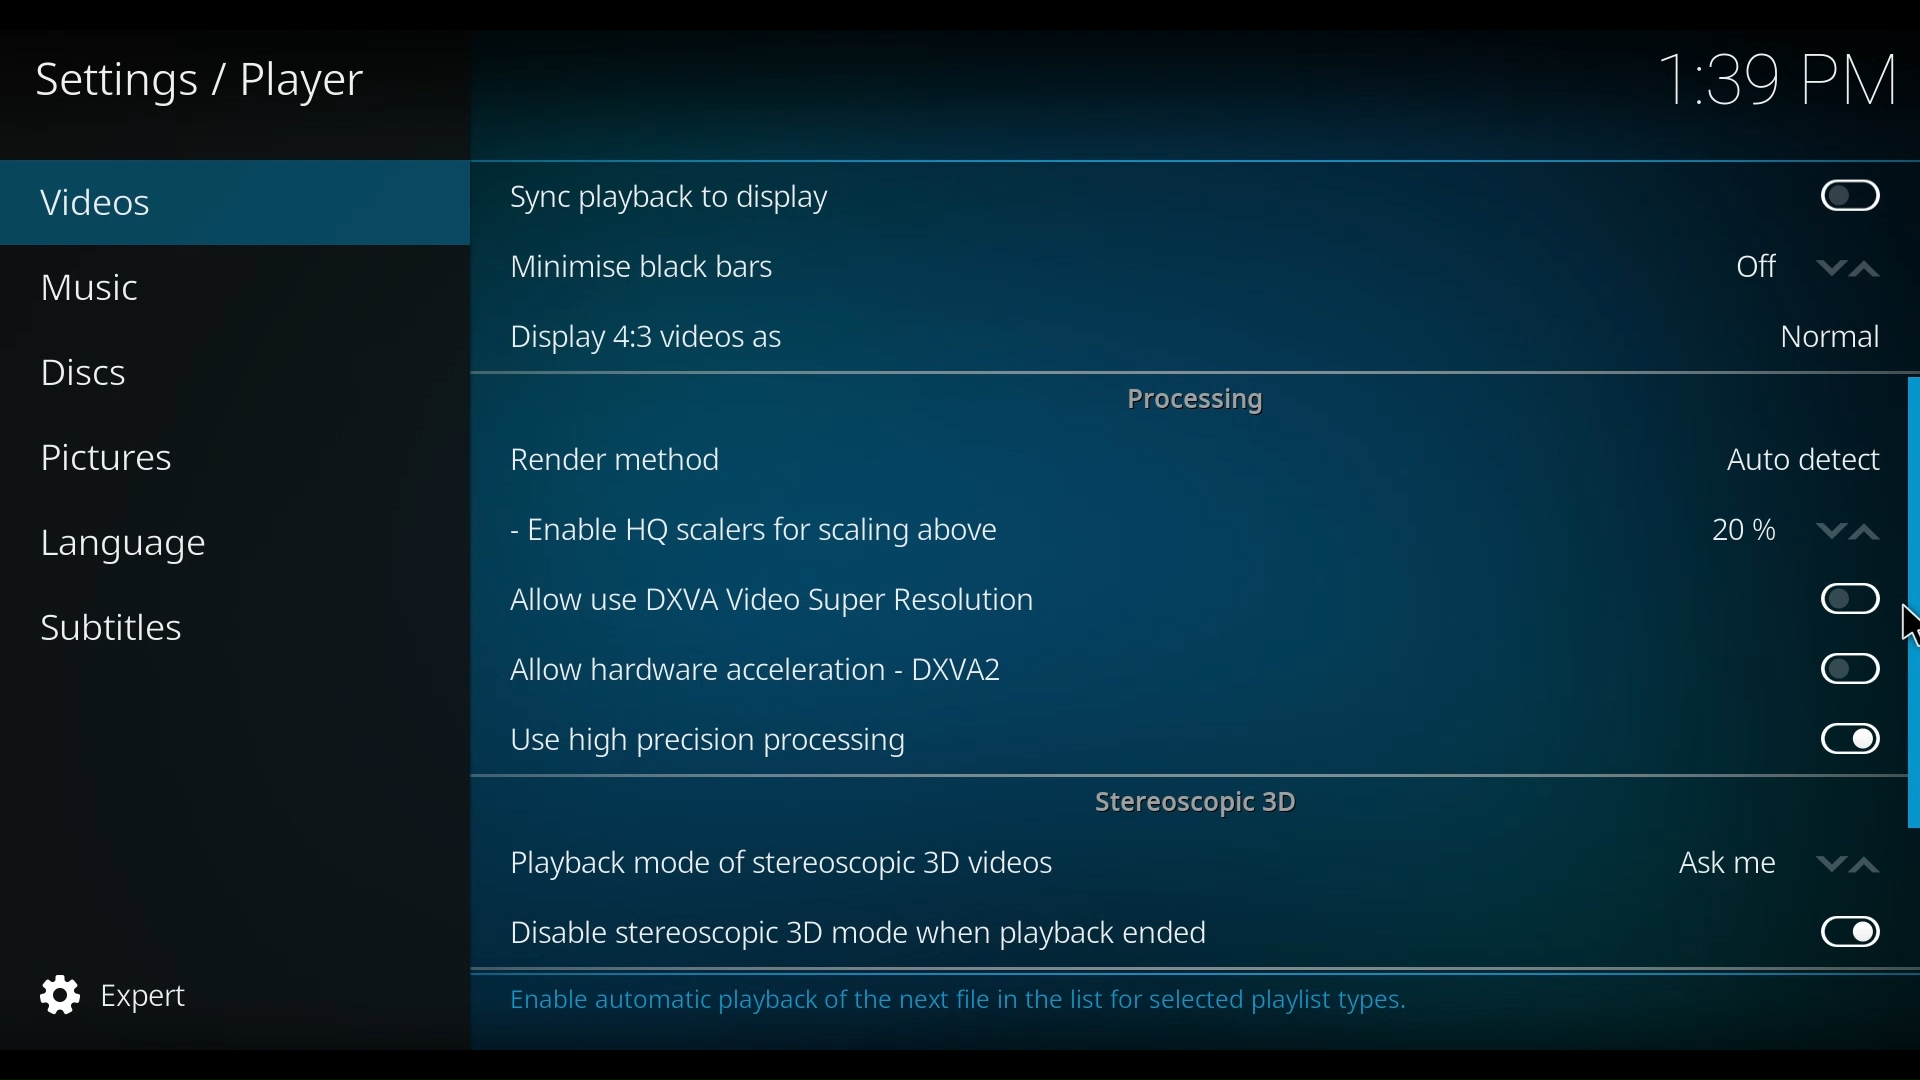 Image resolution: width=1920 pixels, height=1080 pixels. Describe the element at coordinates (119, 995) in the screenshot. I see `Expert` at that location.